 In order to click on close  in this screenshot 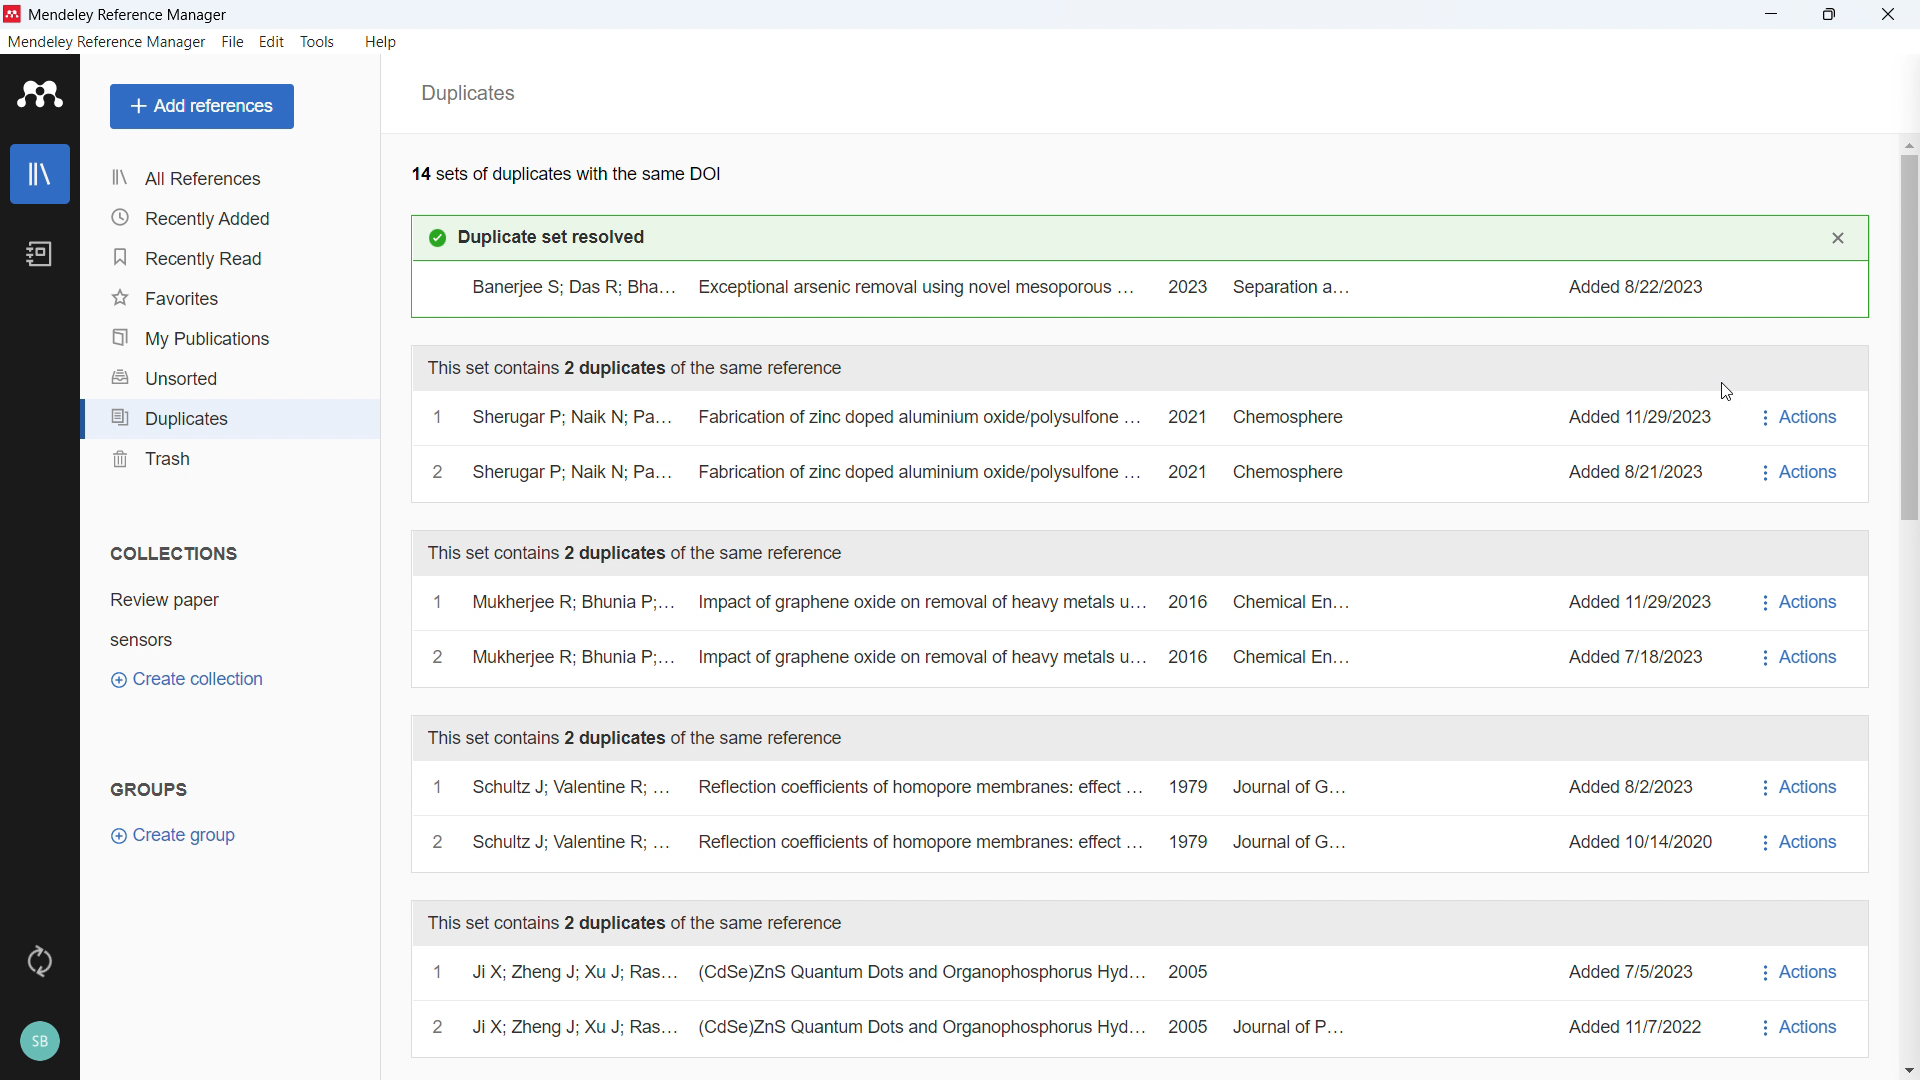, I will do `click(1838, 237)`.